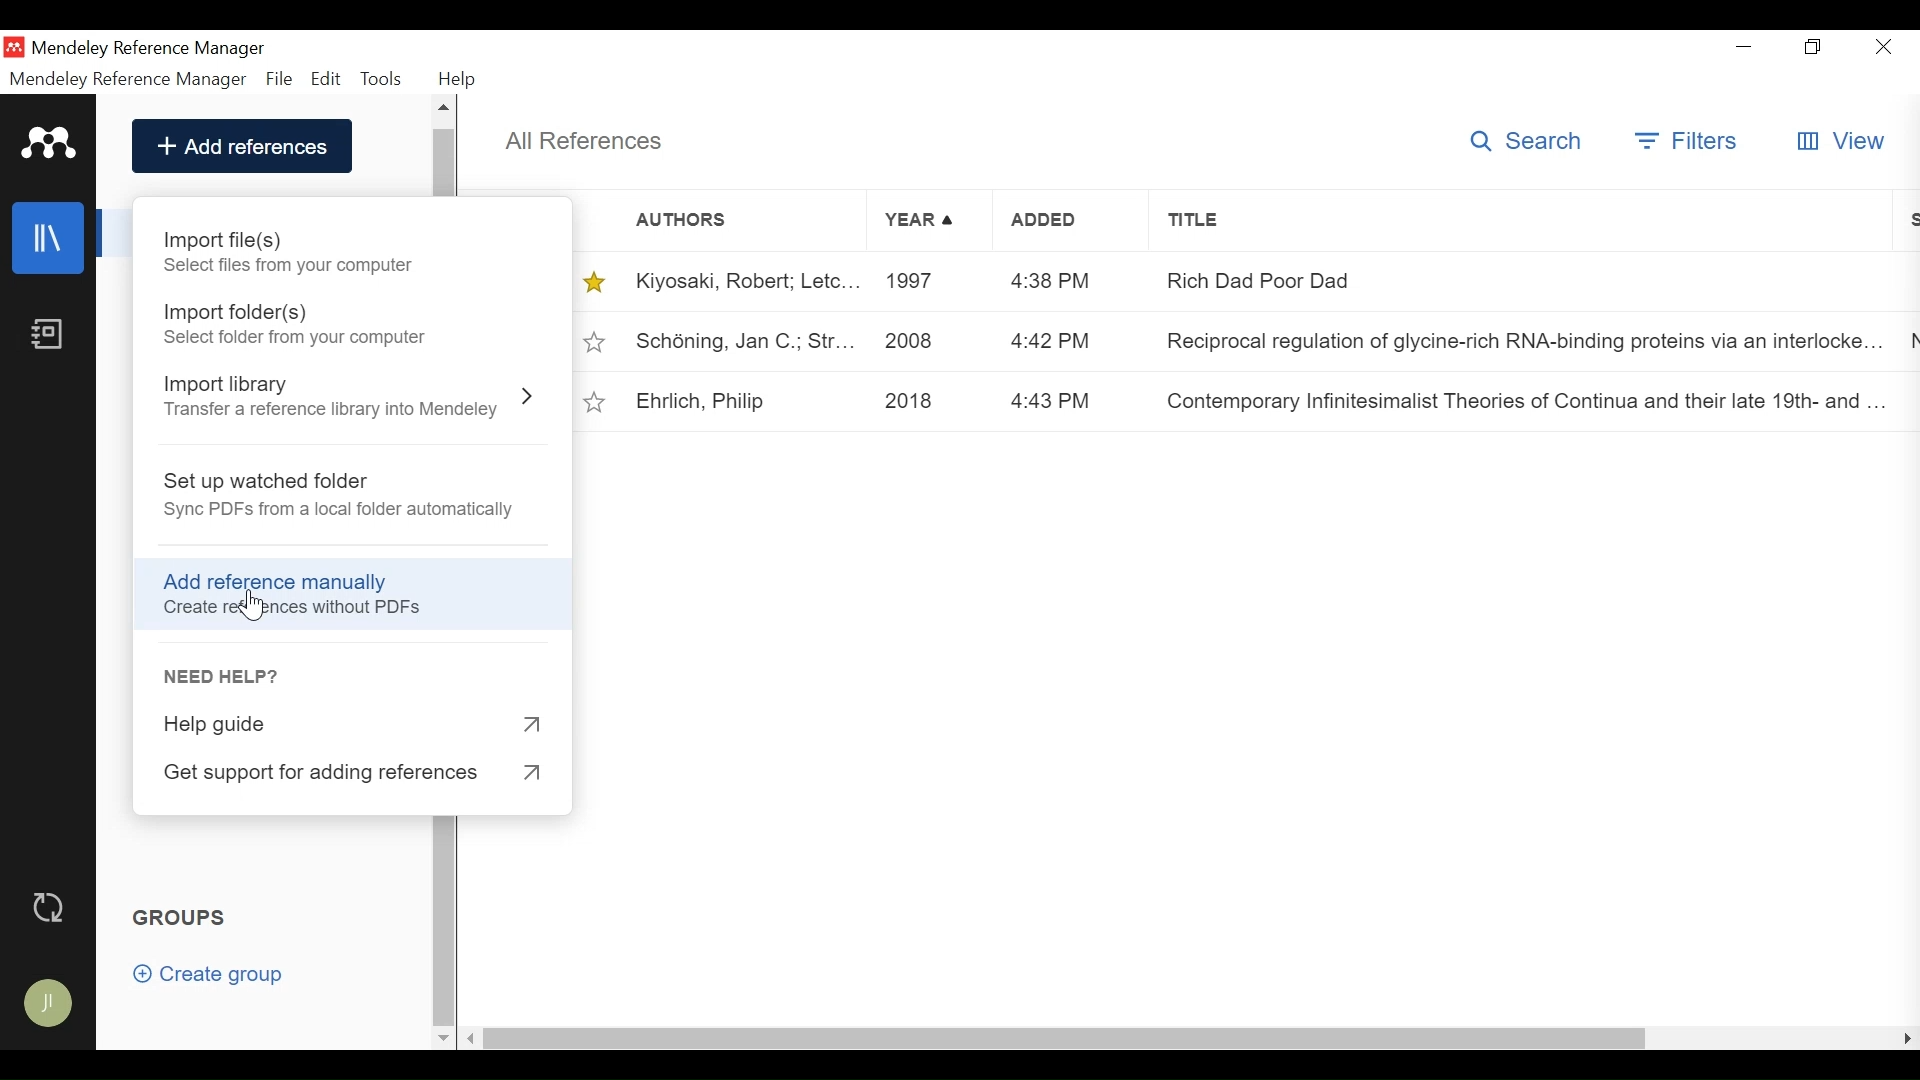 This screenshot has height=1080, width=1920. I want to click on Import Library, so click(238, 385).